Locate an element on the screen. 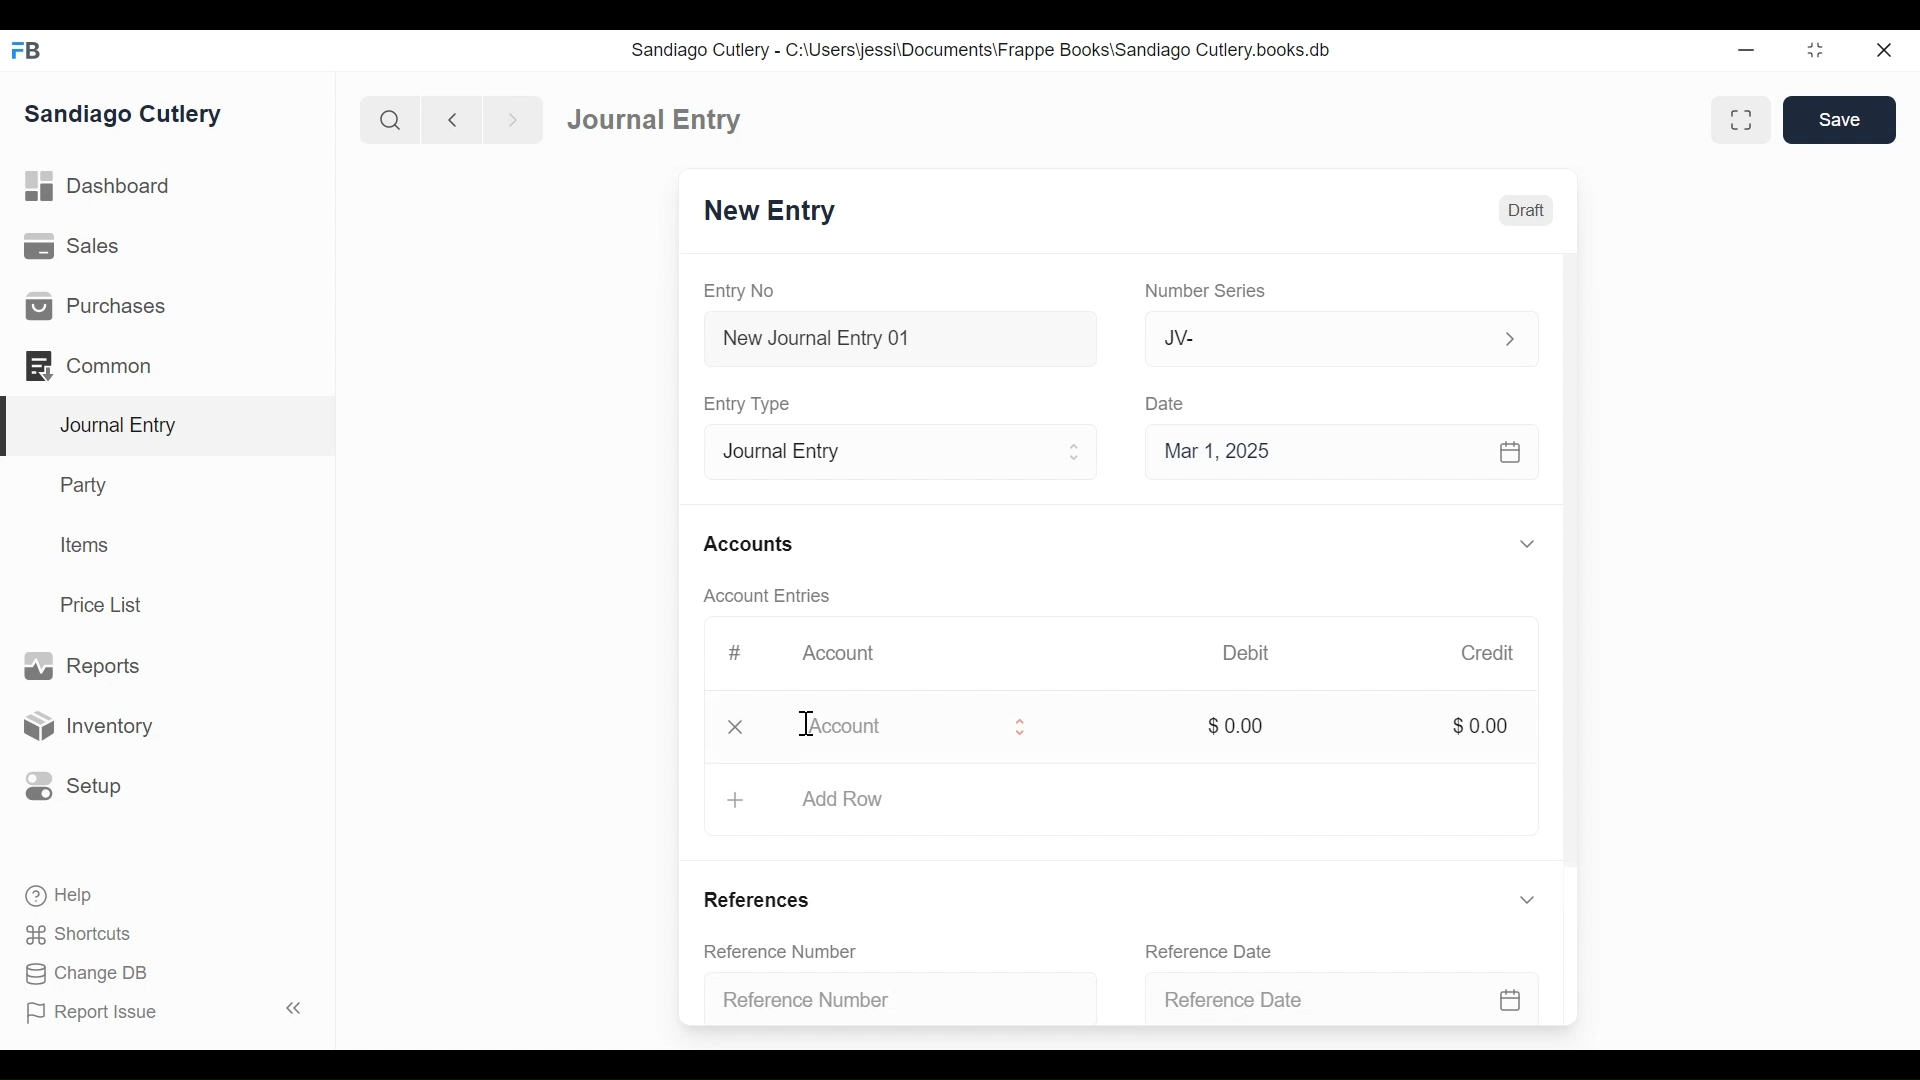  # is located at coordinates (728, 653).